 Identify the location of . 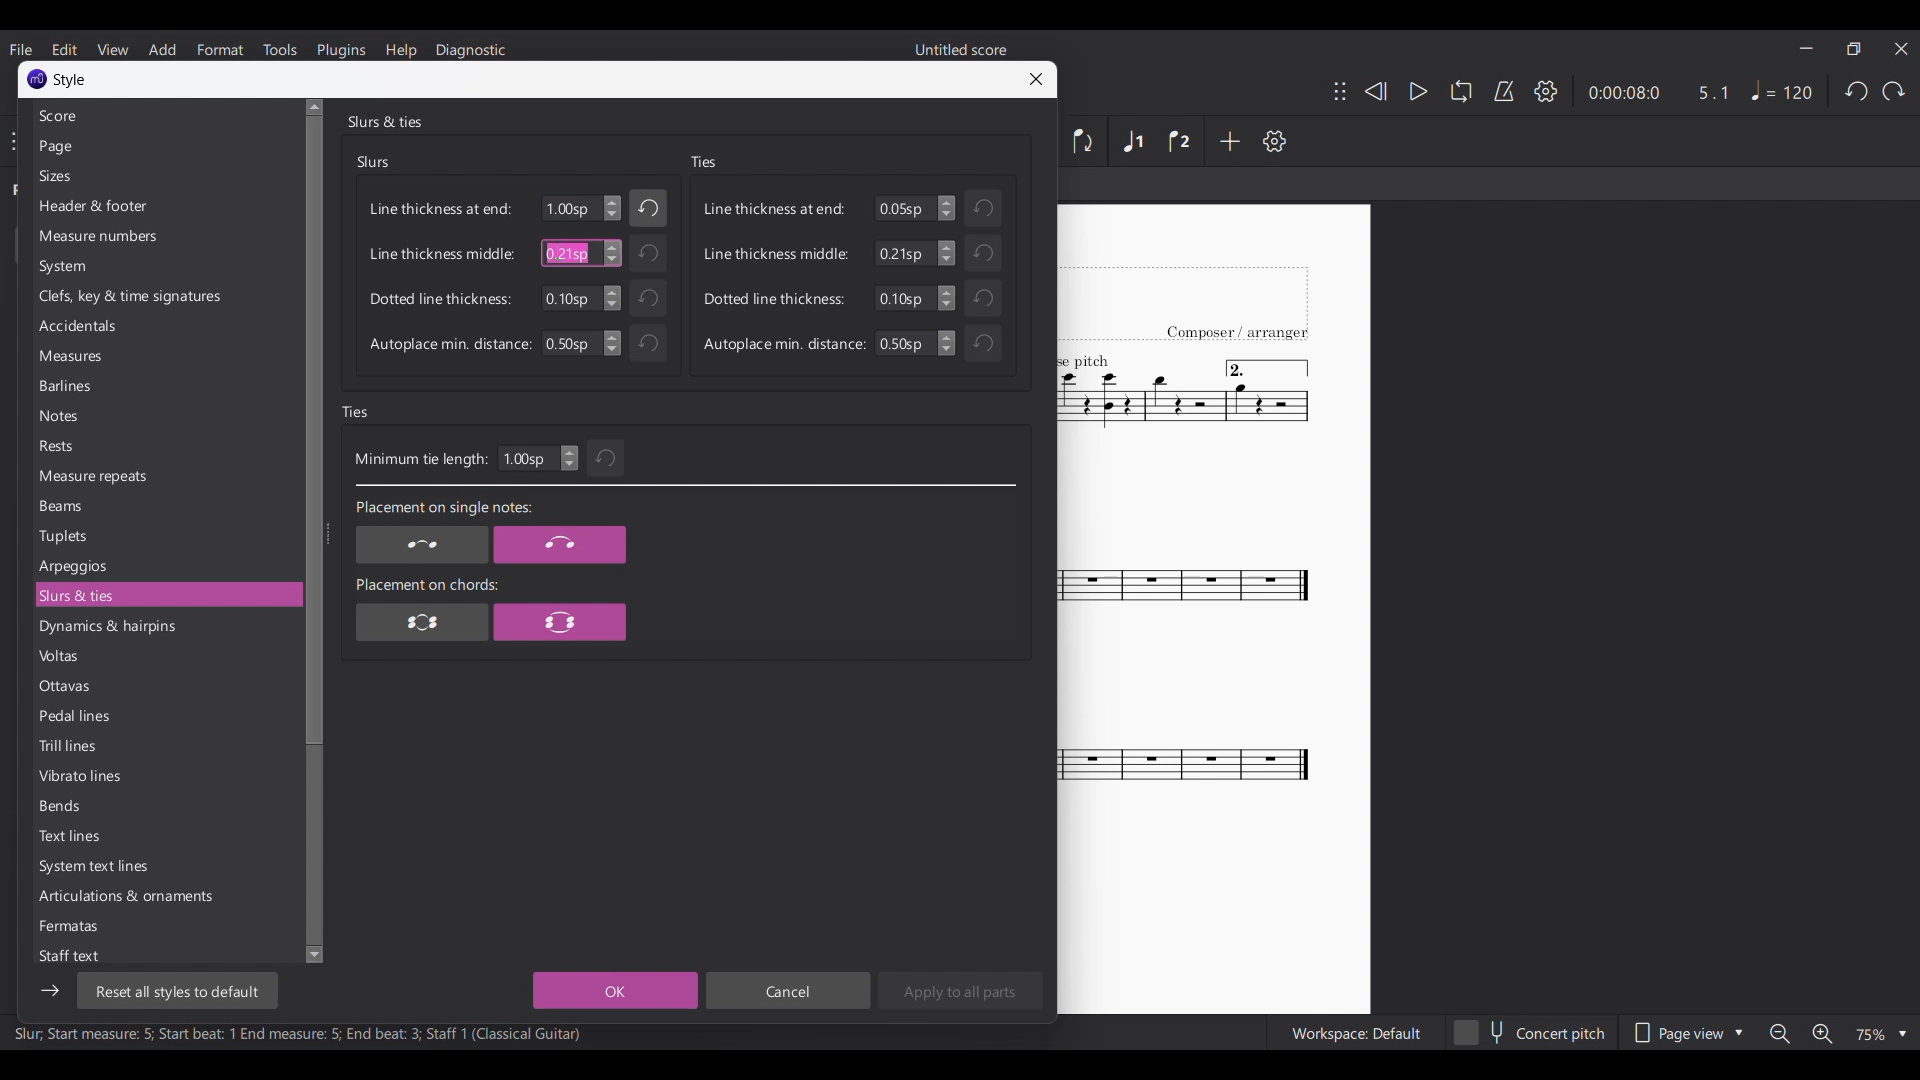
(569, 343).